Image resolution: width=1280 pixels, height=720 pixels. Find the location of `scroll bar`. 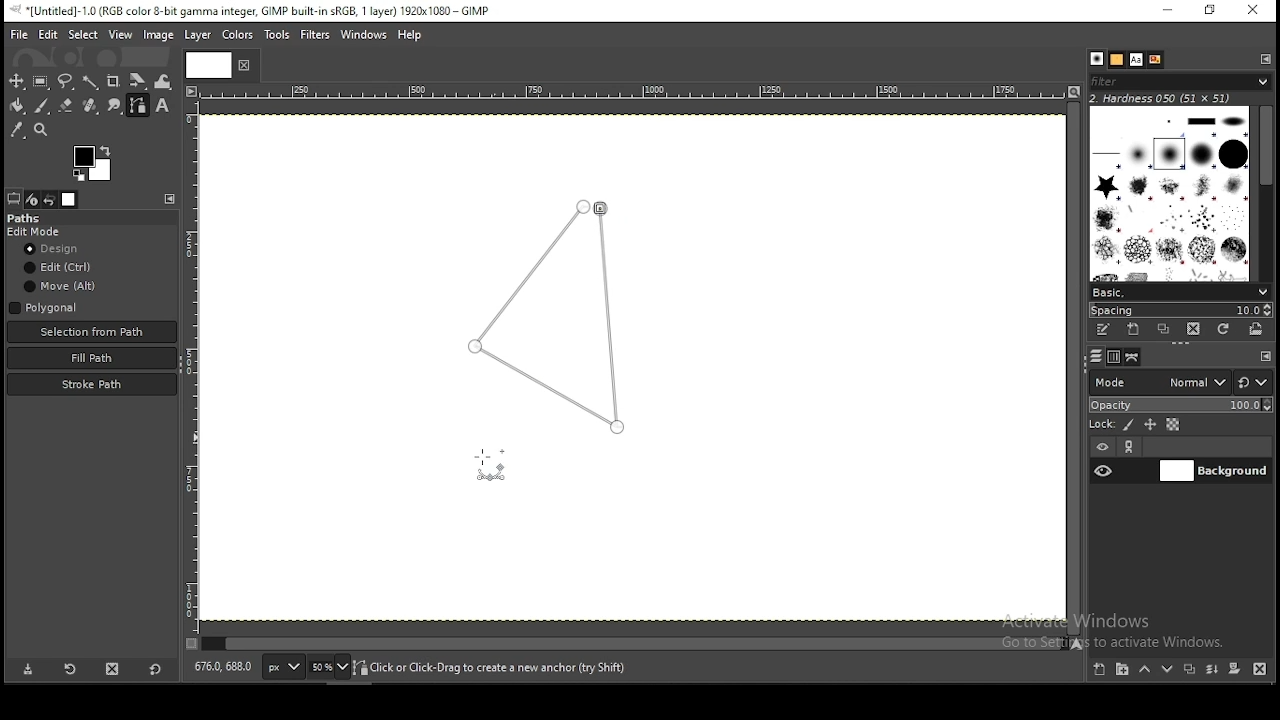

scroll bar is located at coordinates (1263, 194).